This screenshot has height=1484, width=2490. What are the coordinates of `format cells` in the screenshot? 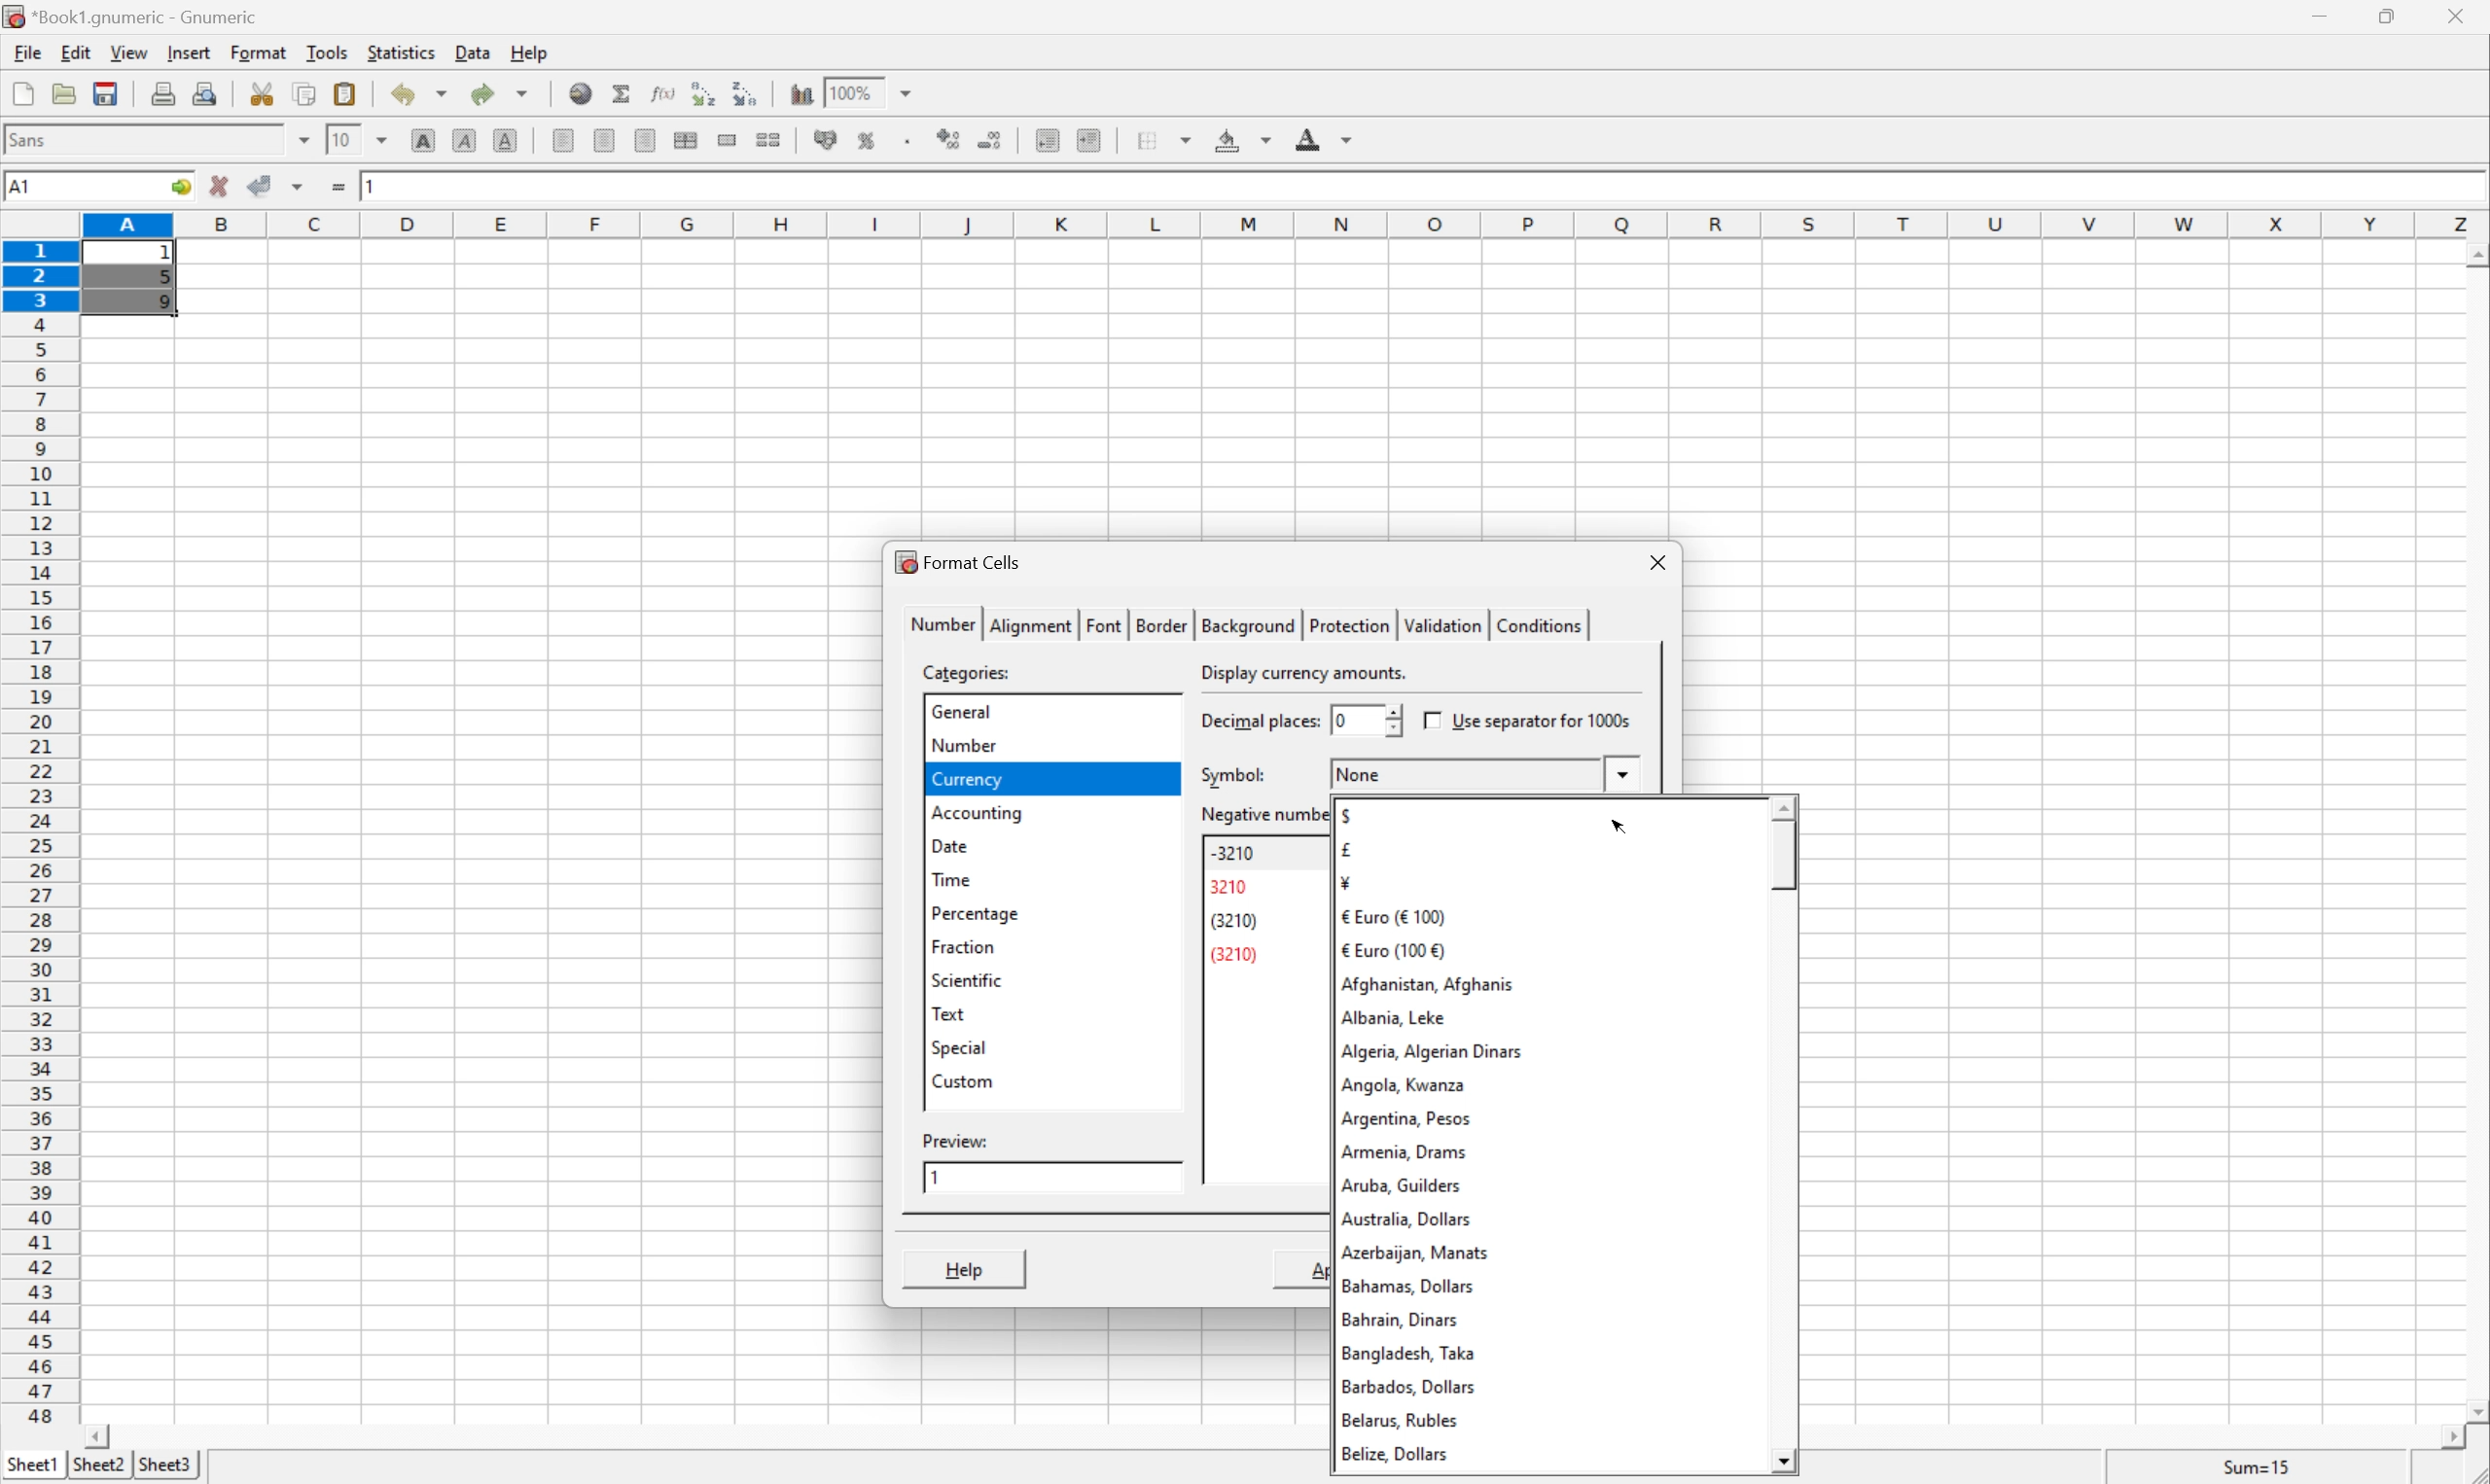 It's located at (957, 560).